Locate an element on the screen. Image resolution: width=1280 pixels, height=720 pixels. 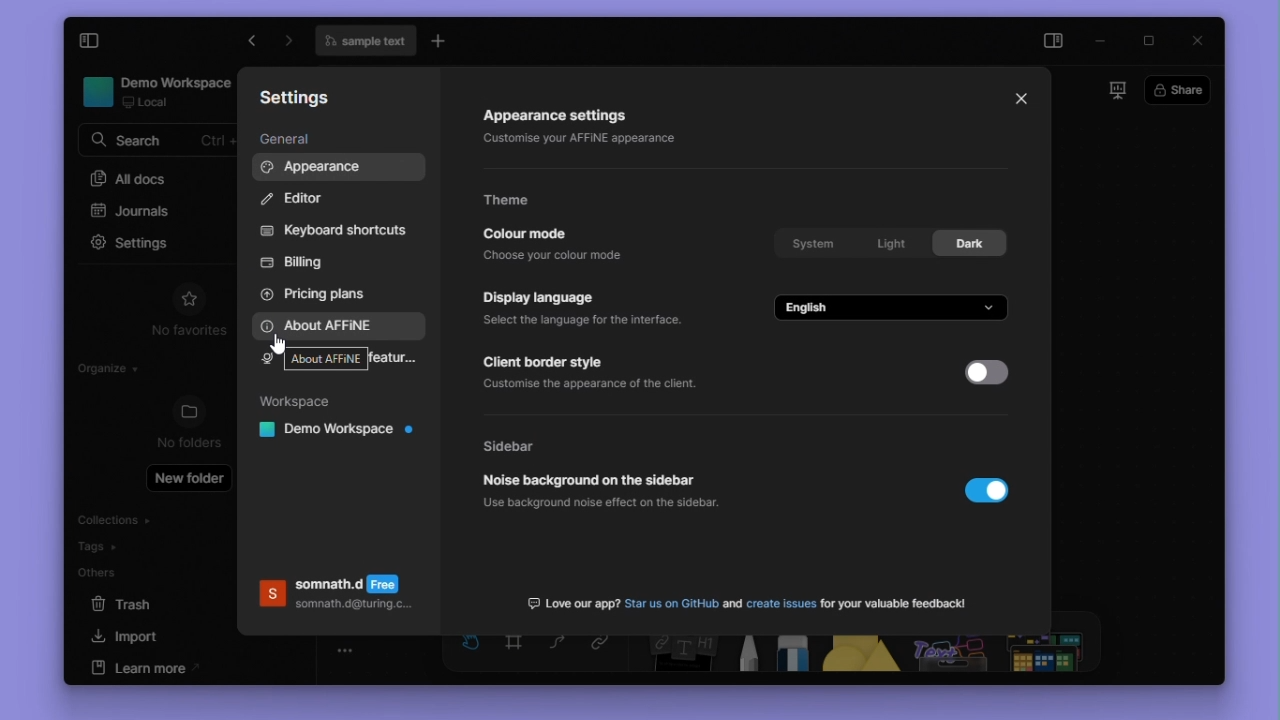
Account details is located at coordinates (336, 599).